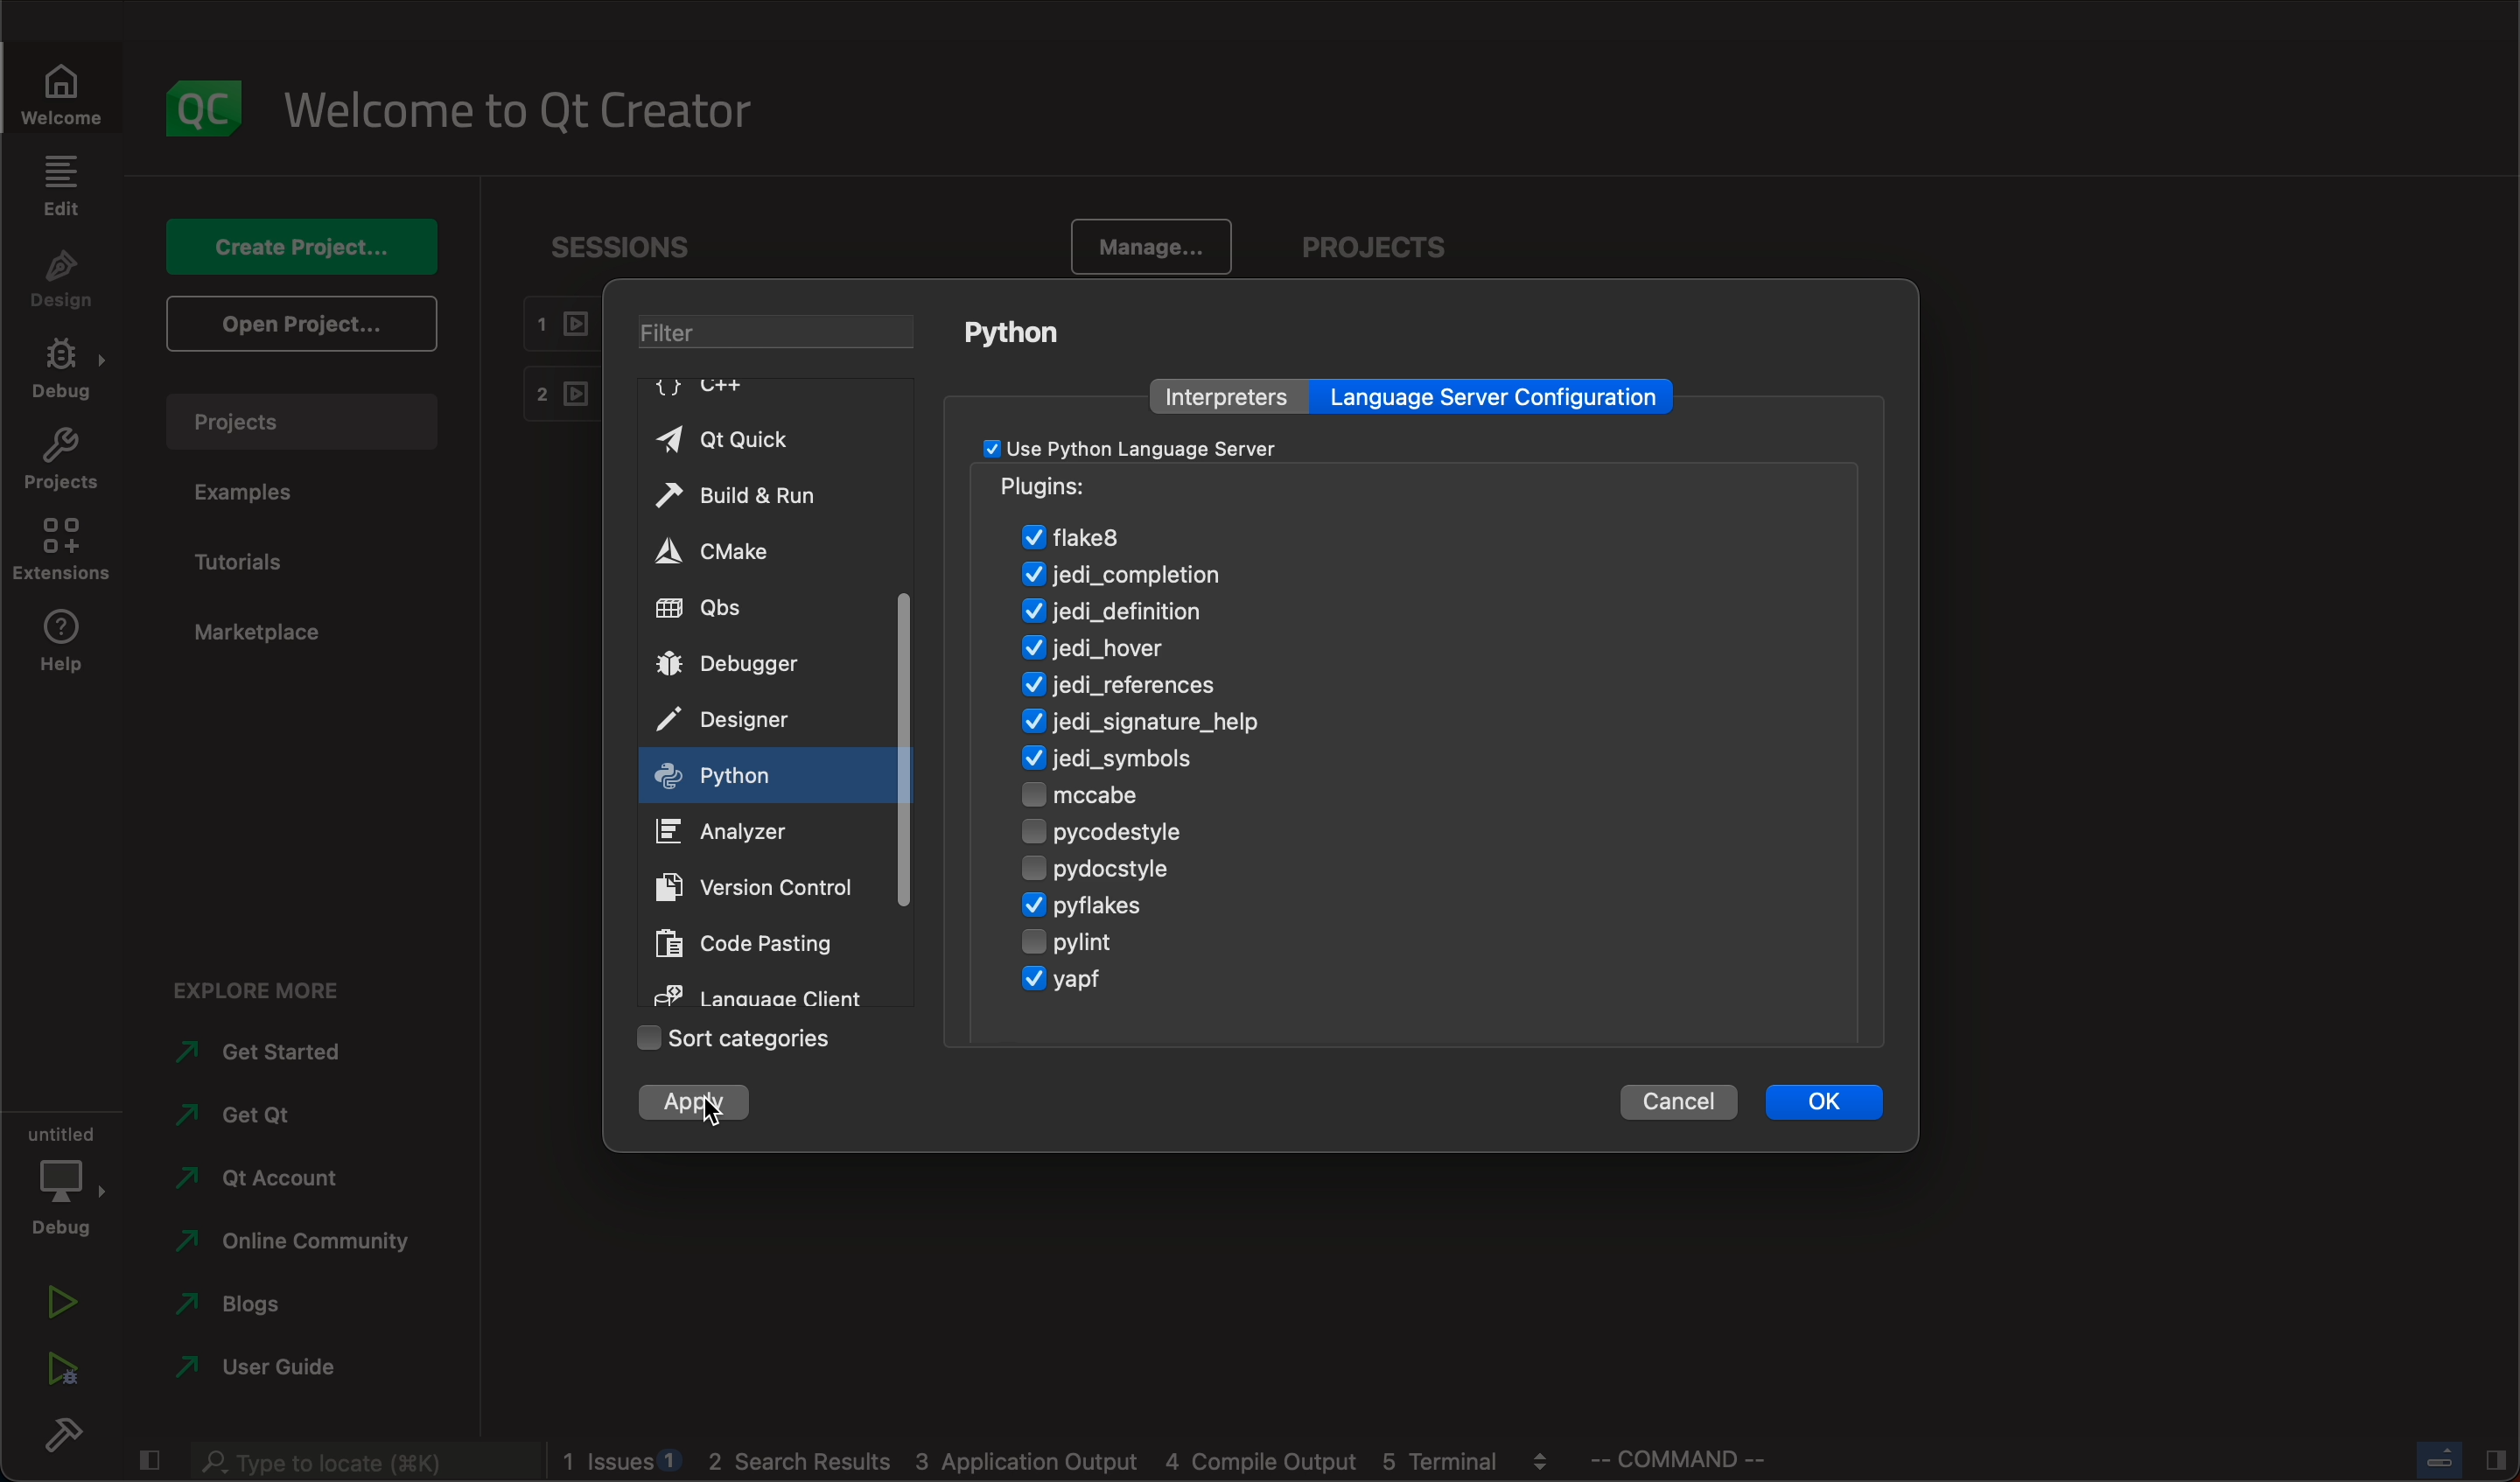  I want to click on definition, so click(1152, 610).